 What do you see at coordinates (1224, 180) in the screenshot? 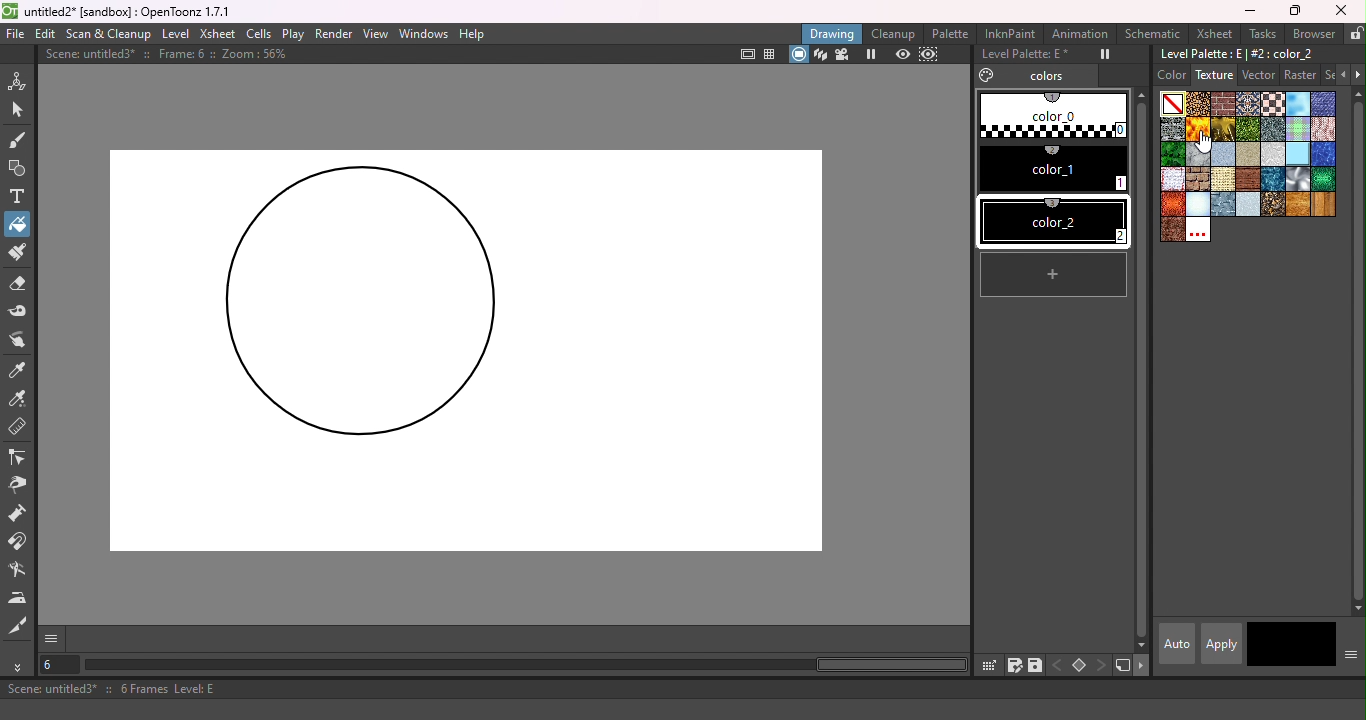
I see `roughcanvas.bmp` at bounding box center [1224, 180].